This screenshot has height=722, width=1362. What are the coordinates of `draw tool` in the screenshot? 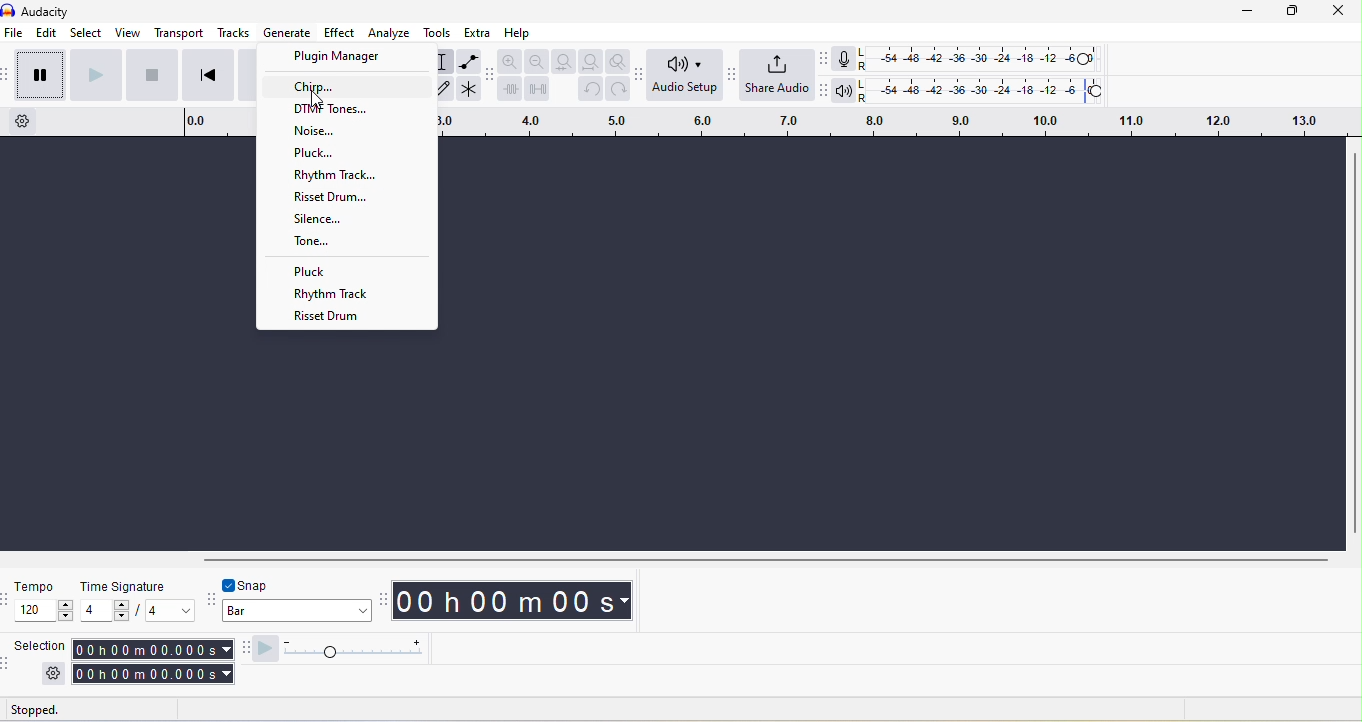 It's located at (447, 89).